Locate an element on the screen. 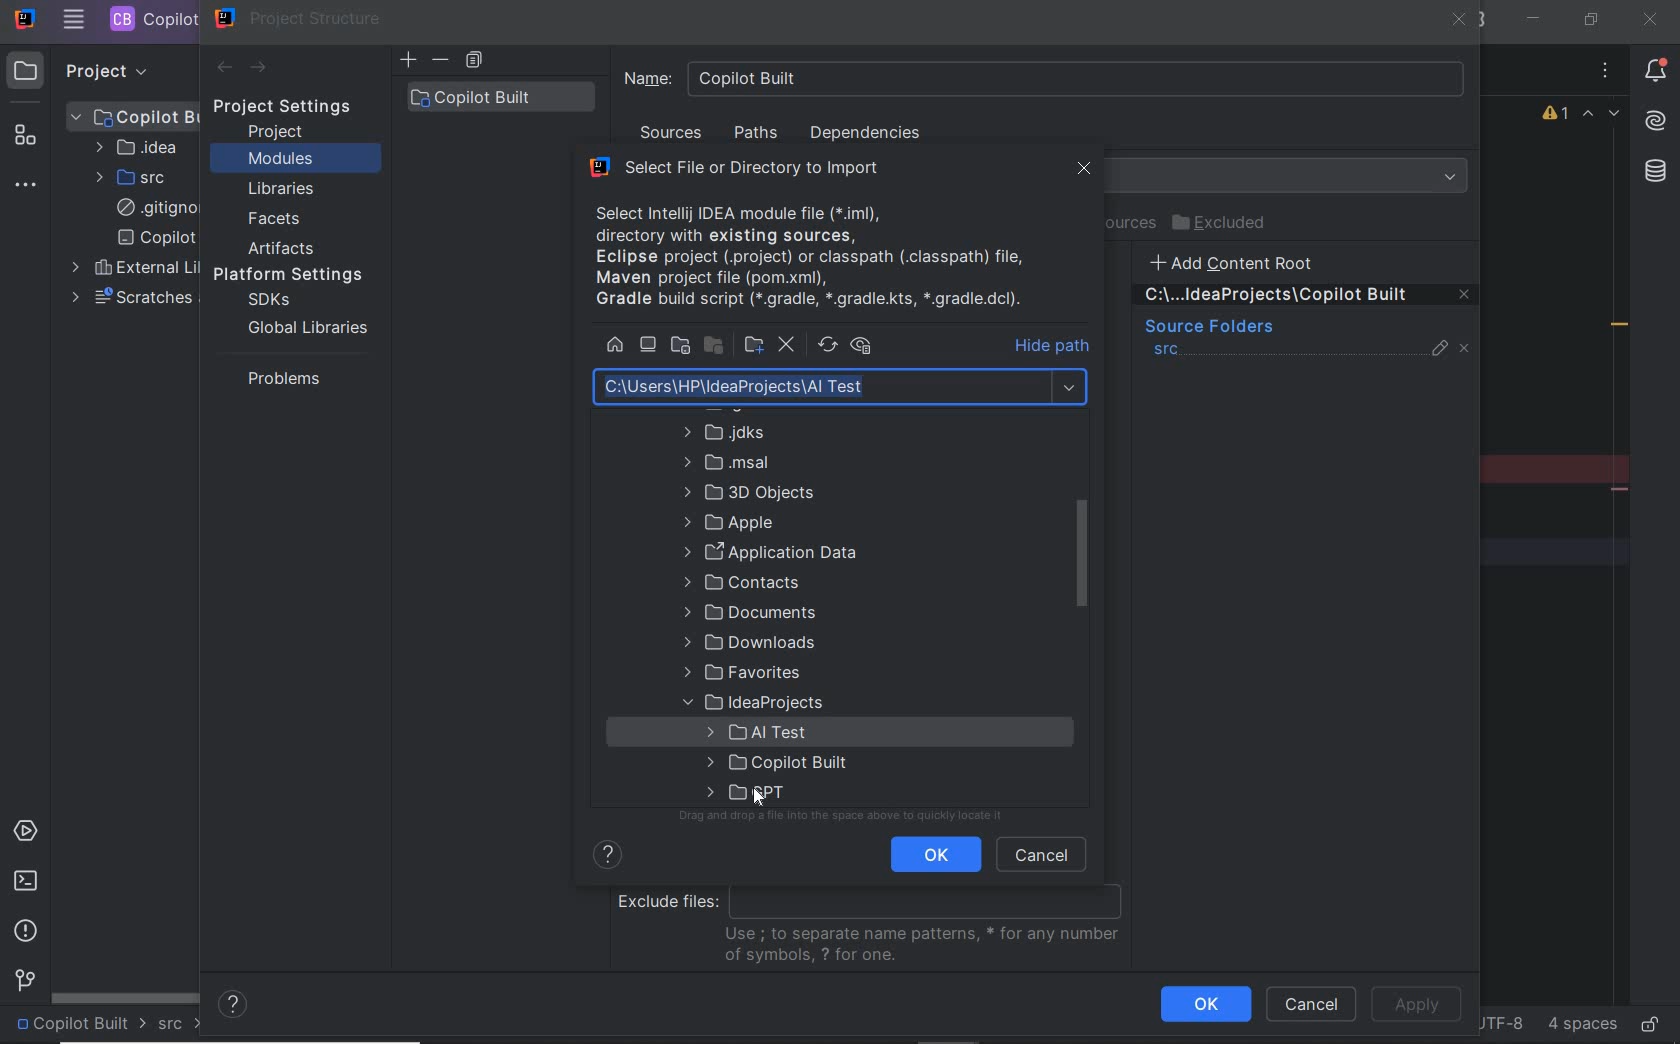 This screenshot has width=1680, height=1044. delete is located at coordinates (785, 344).